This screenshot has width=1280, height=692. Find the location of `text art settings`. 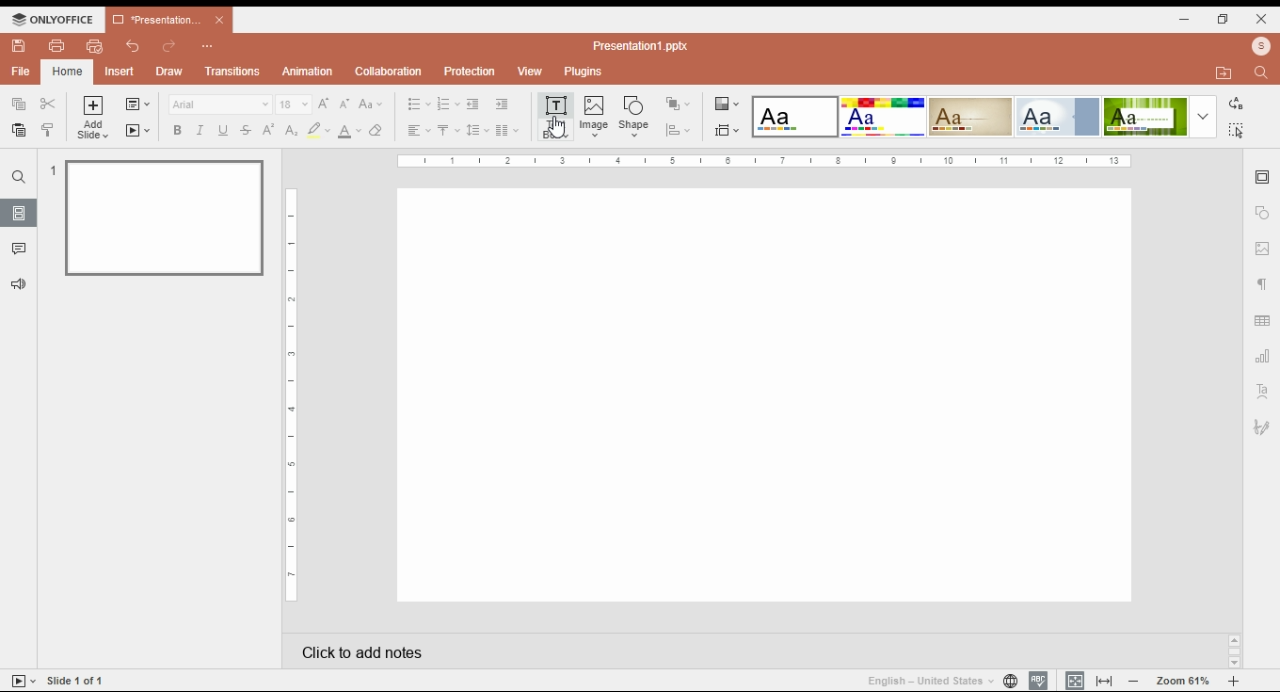

text art settings is located at coordinates (1262, 391).